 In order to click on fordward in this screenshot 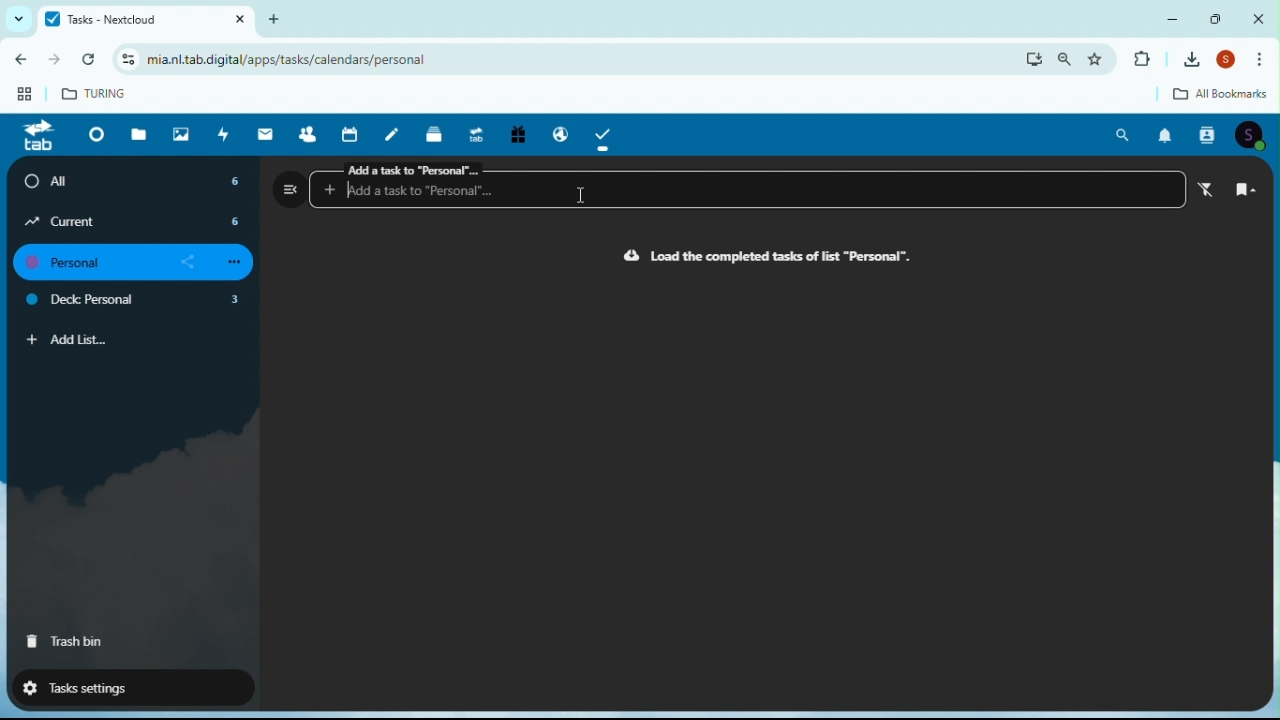, I will do `click(56, 62)`.